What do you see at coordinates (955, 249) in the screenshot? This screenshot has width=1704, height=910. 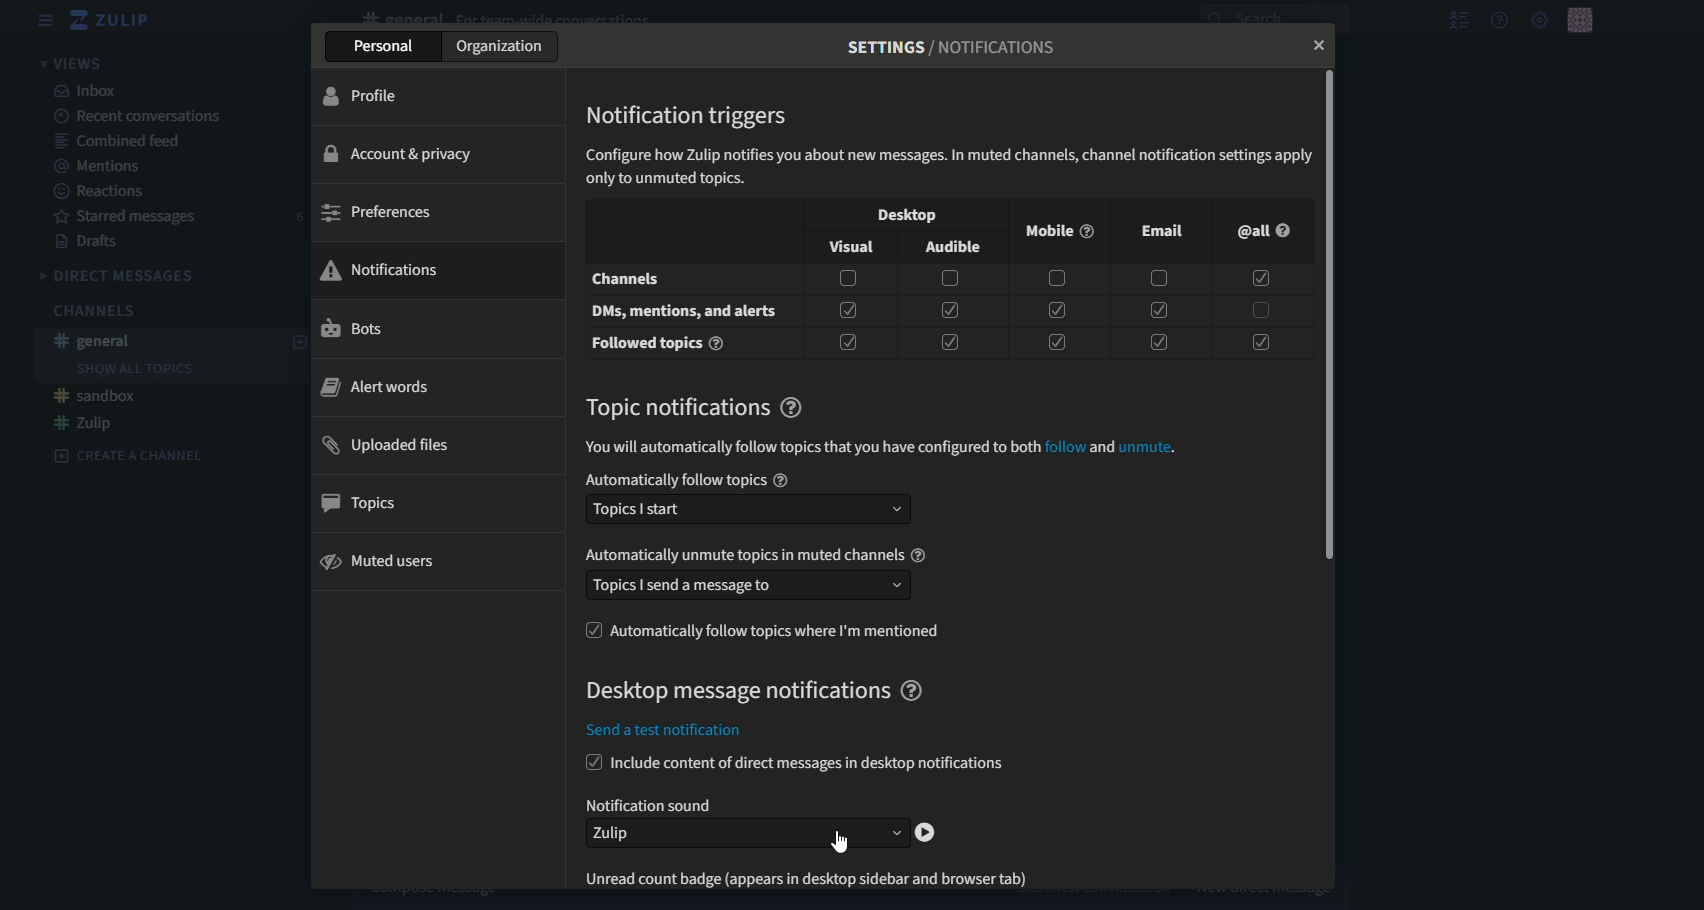 I see `audible` at bounding box center [955, 249].